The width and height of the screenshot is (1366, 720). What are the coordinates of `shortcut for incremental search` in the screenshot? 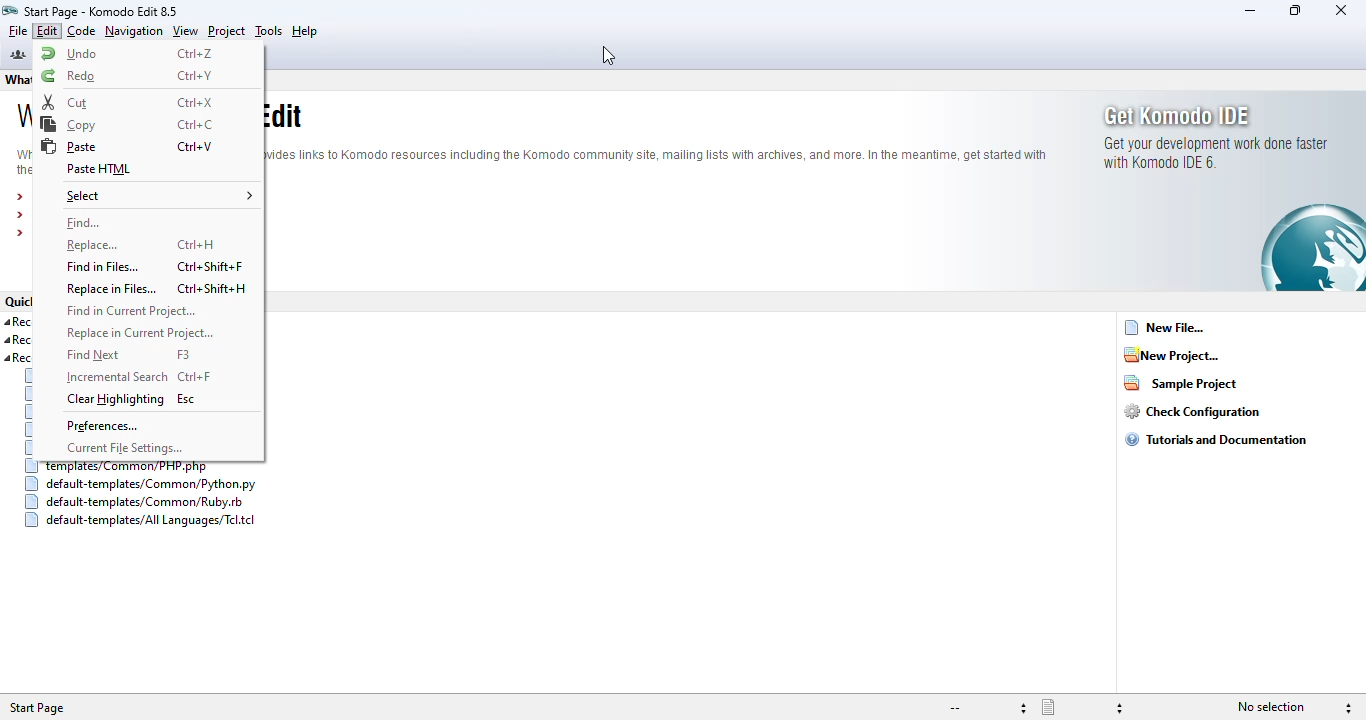 It's located at (195, 376).